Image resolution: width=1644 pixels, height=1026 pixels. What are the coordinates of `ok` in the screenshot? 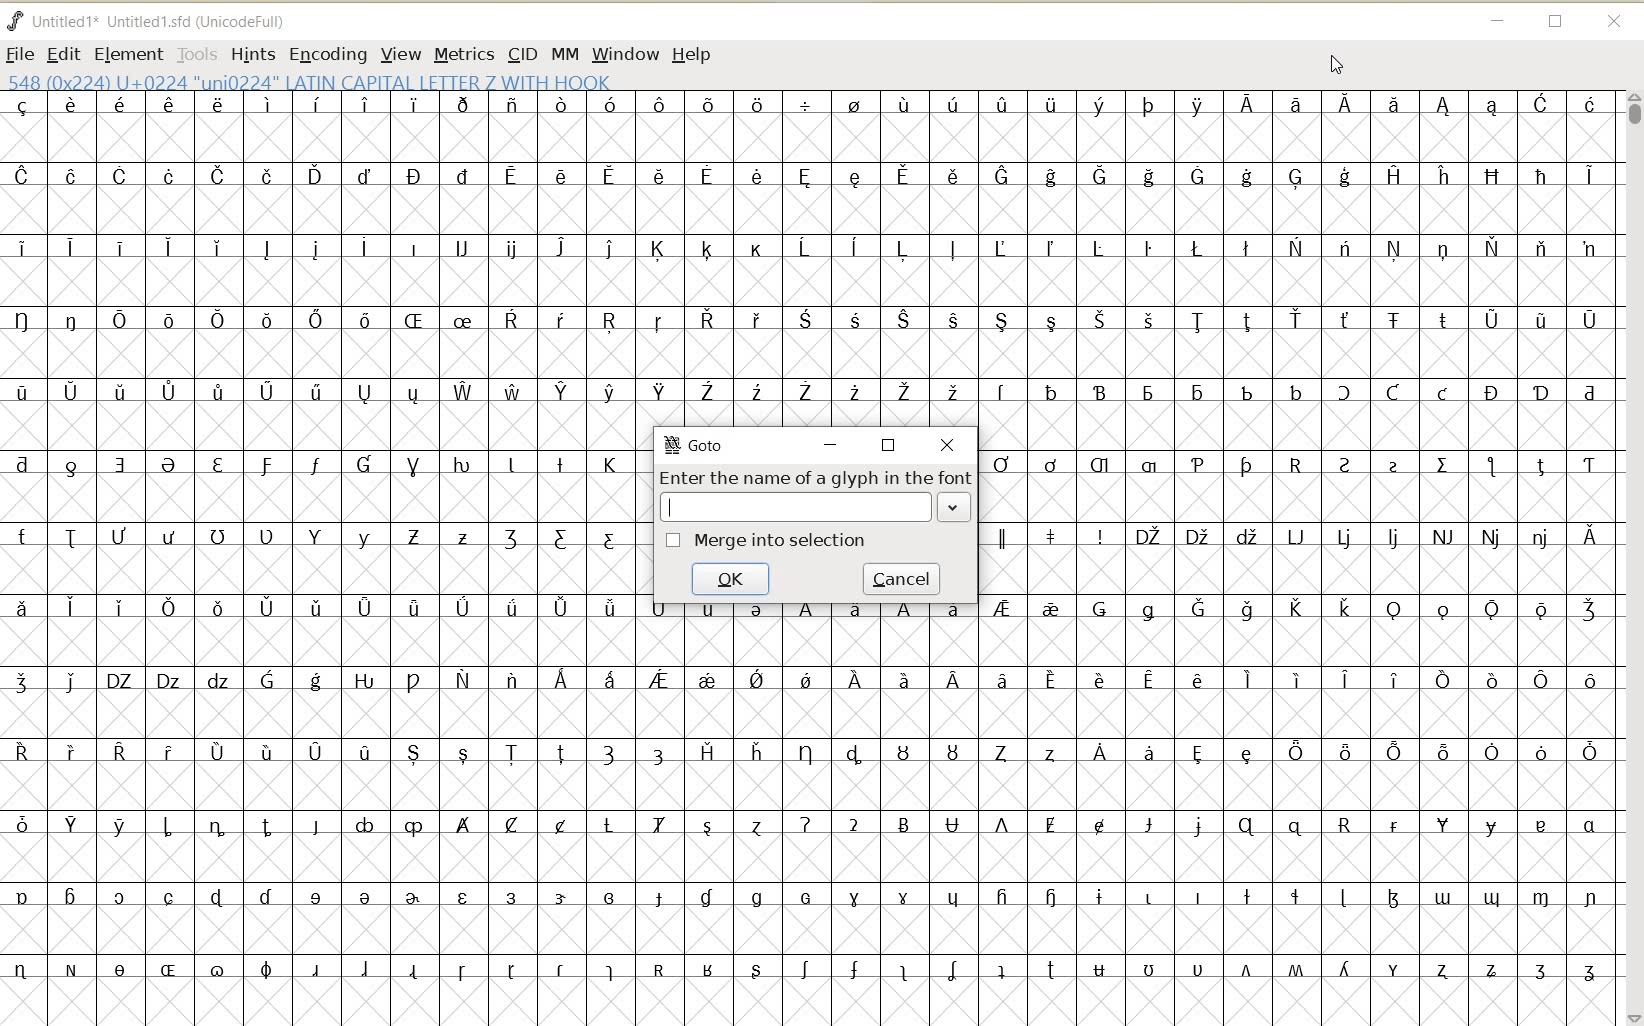 It's located at (730, 578).